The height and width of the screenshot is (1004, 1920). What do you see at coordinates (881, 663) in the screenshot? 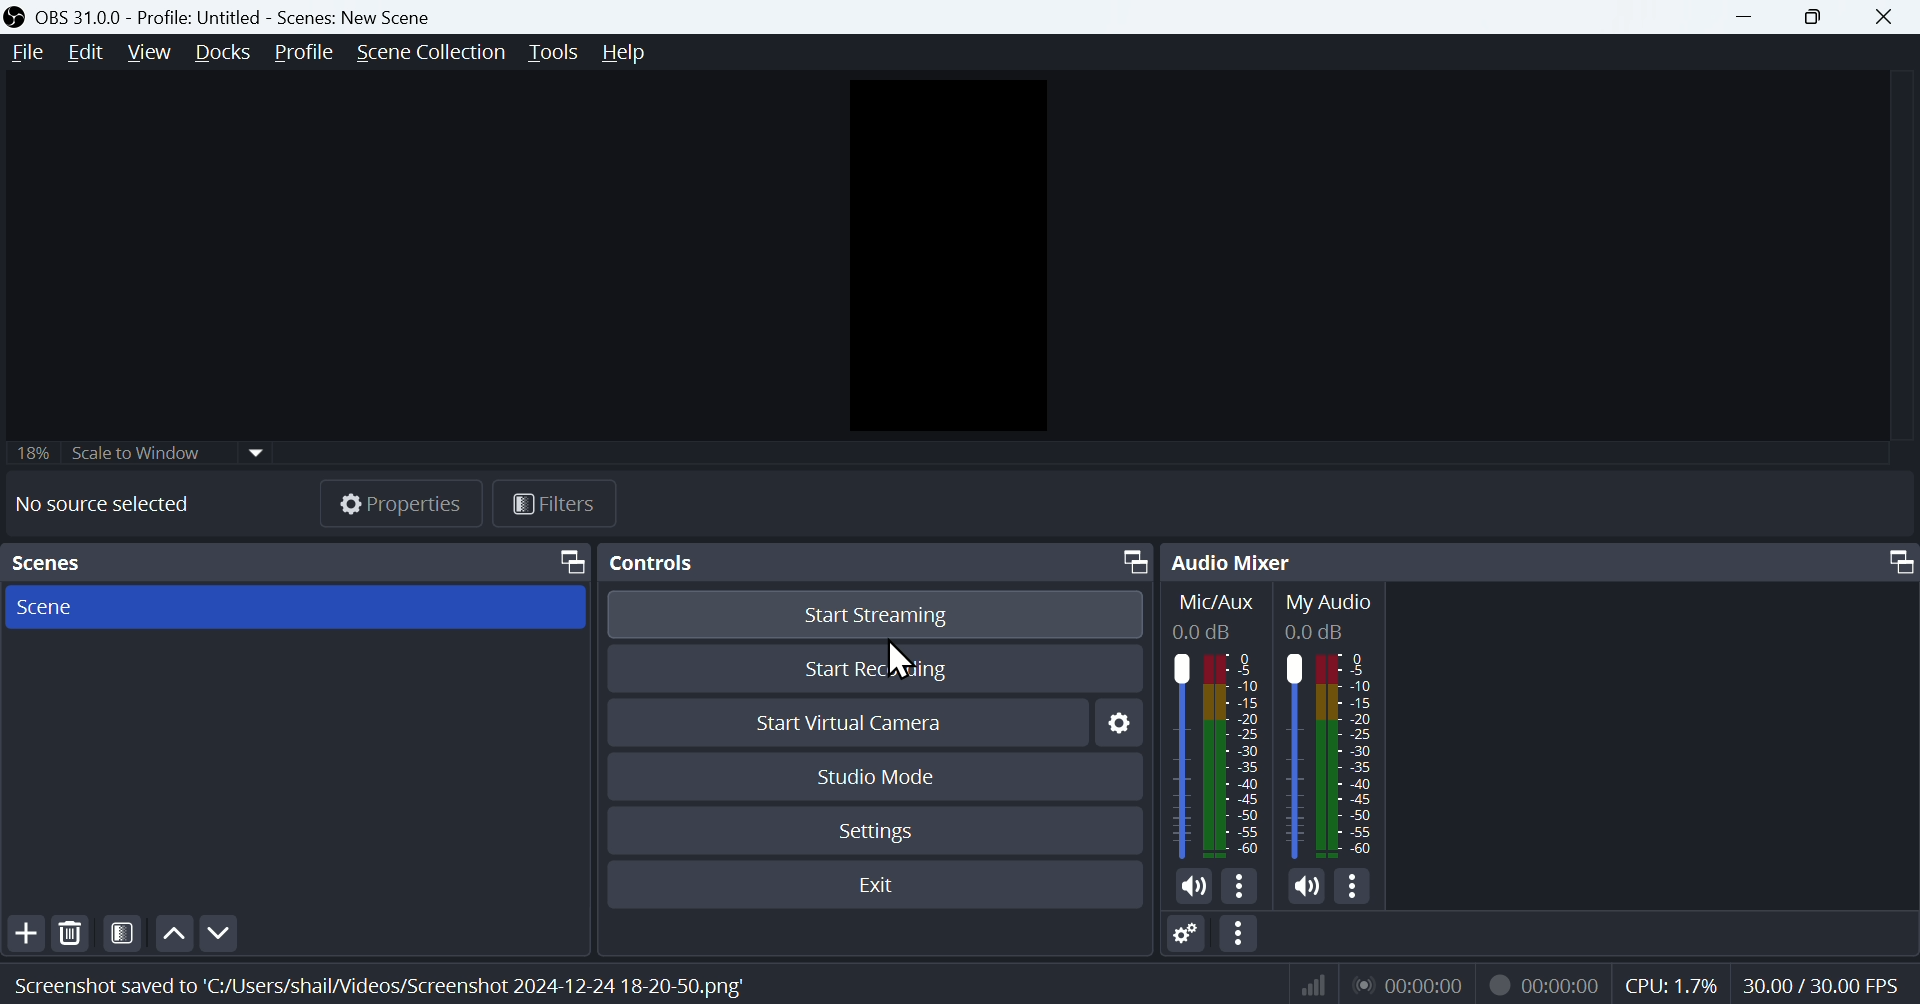
I see `Start Recording` at bounding box center [881, 663].